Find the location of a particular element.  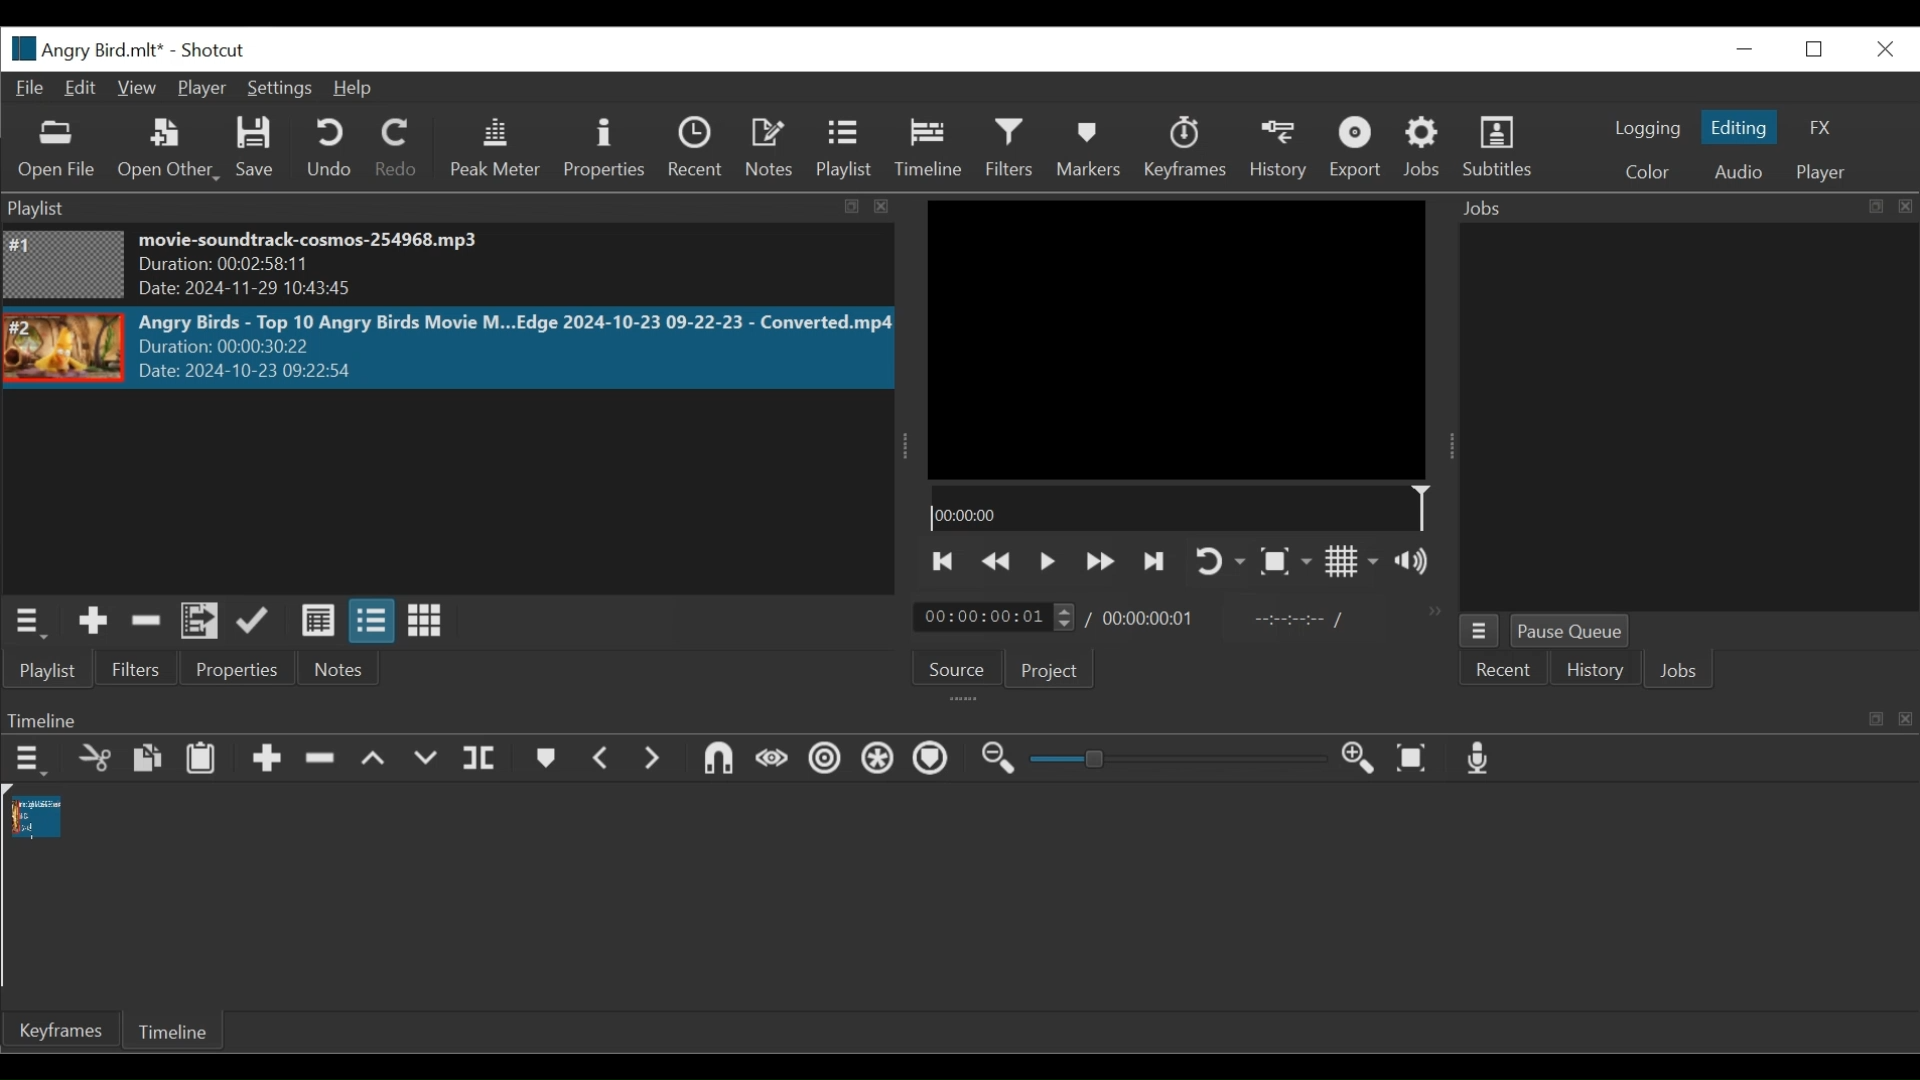

View as files is located at coordinates (371, 622).